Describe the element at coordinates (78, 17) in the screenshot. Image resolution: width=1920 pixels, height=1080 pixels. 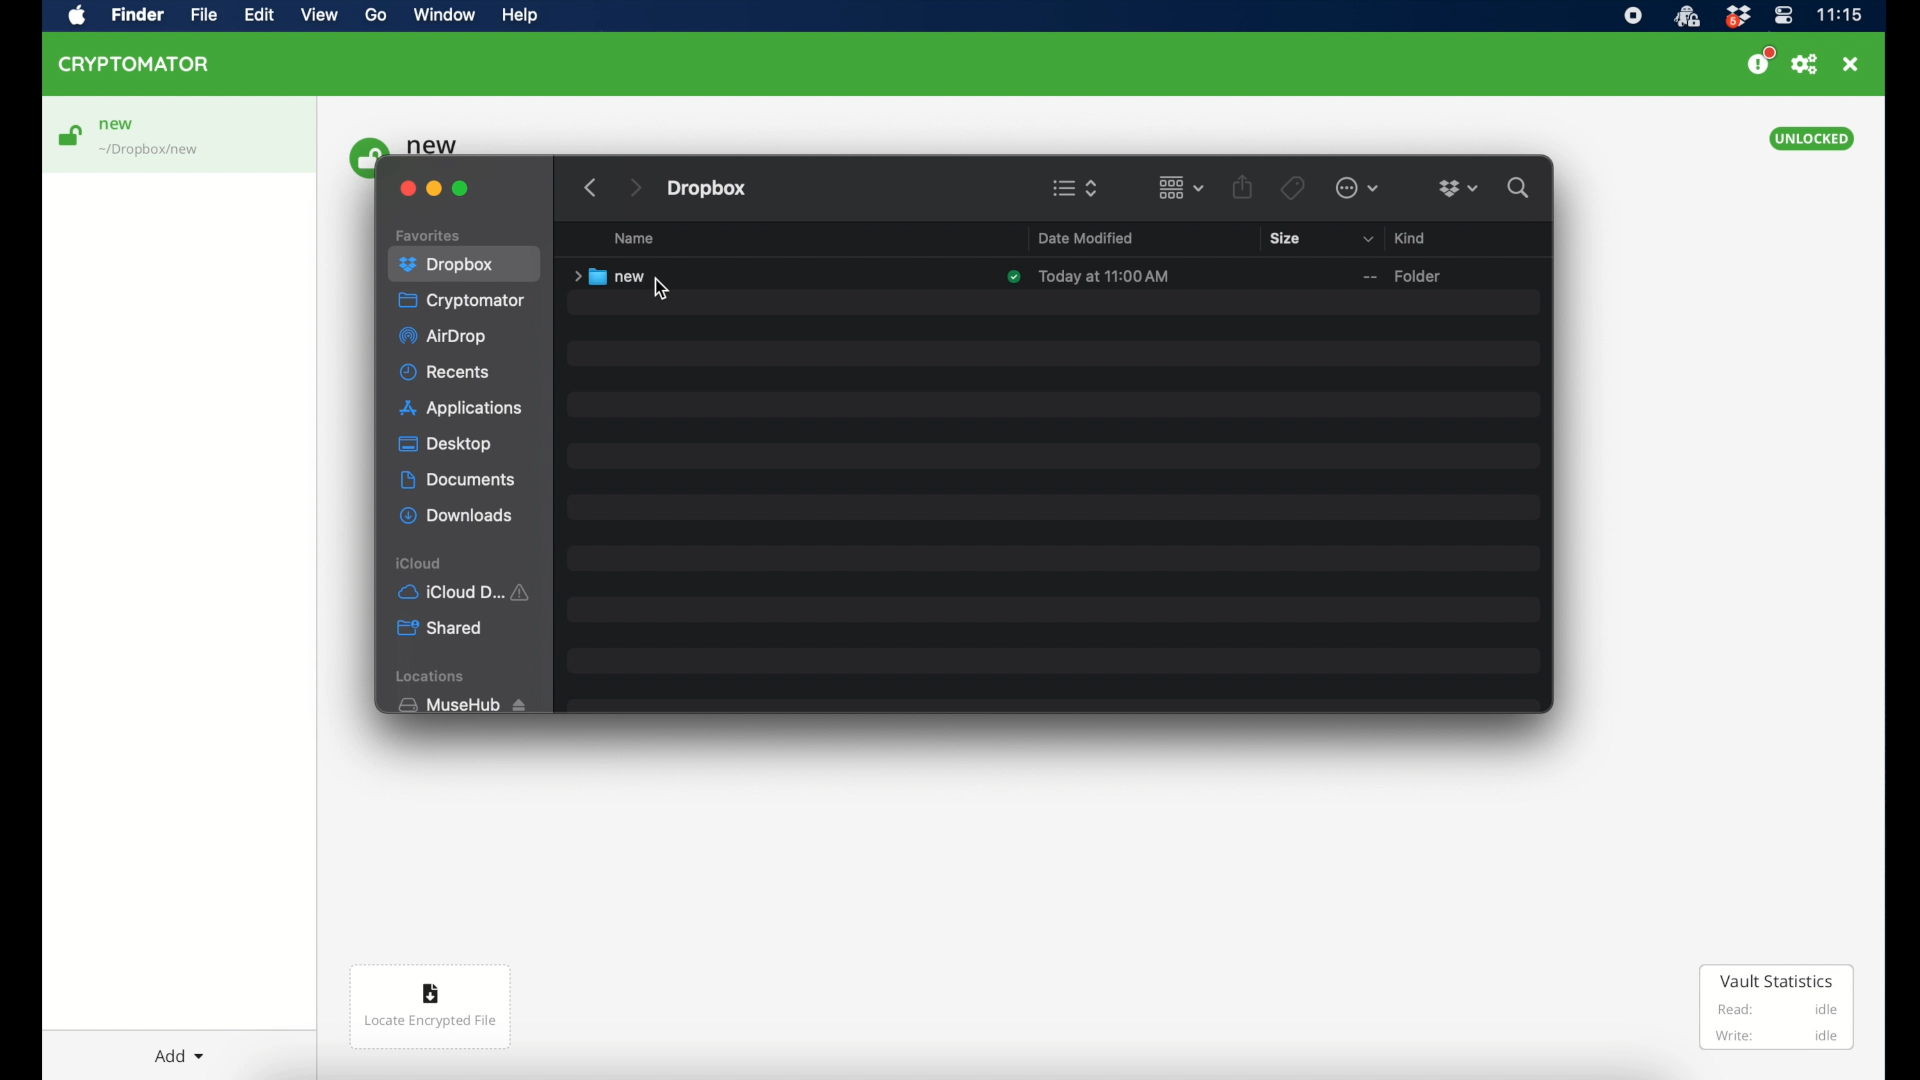
I see `apple icon` at that location.